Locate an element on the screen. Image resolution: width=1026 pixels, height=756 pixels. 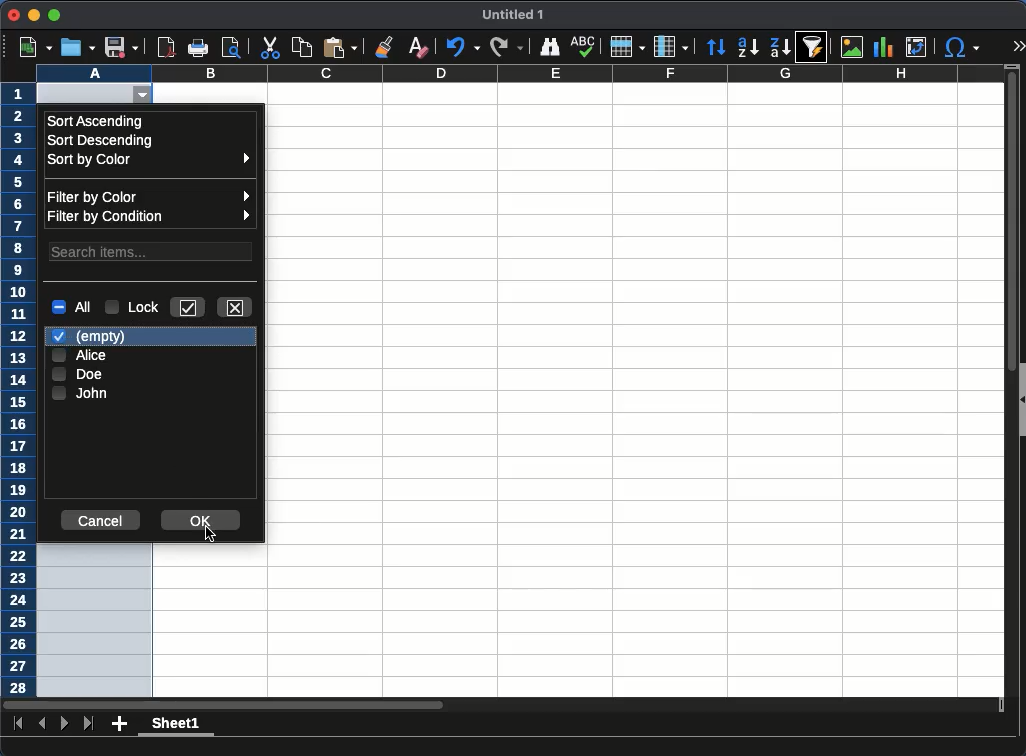
minimize is located at coordinates (33, 15).